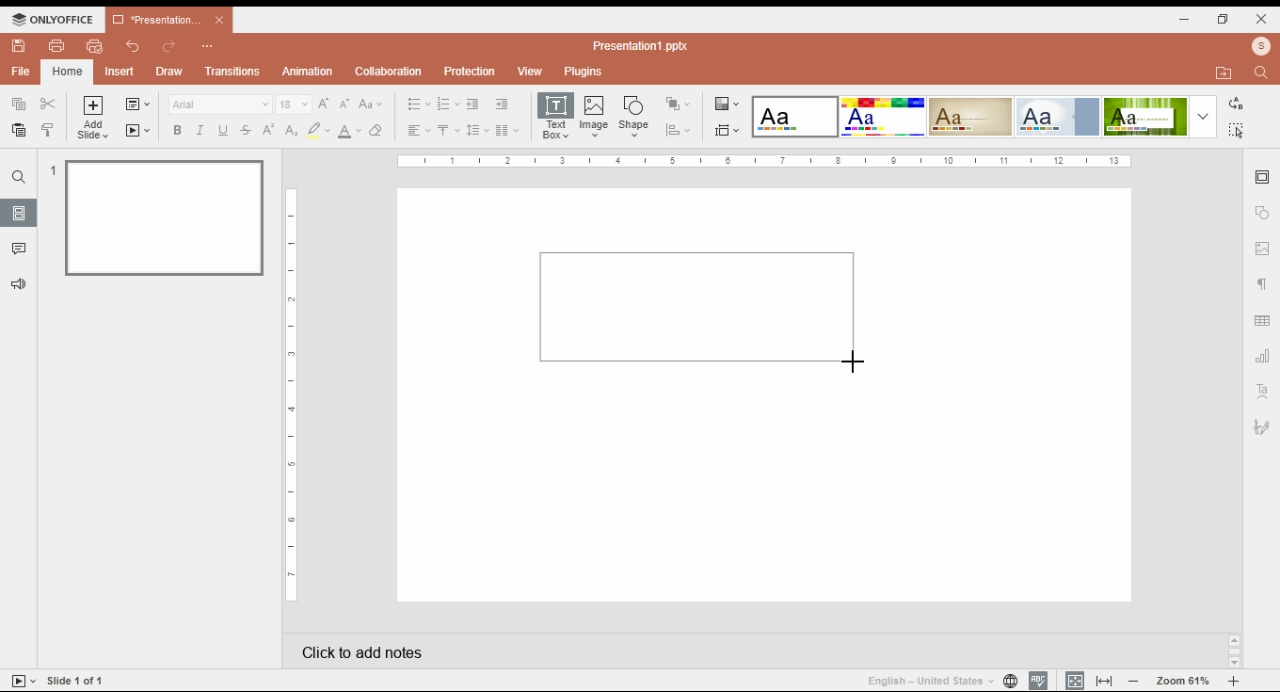  I want to click on Presentation1.pptx, so click(640, 46).